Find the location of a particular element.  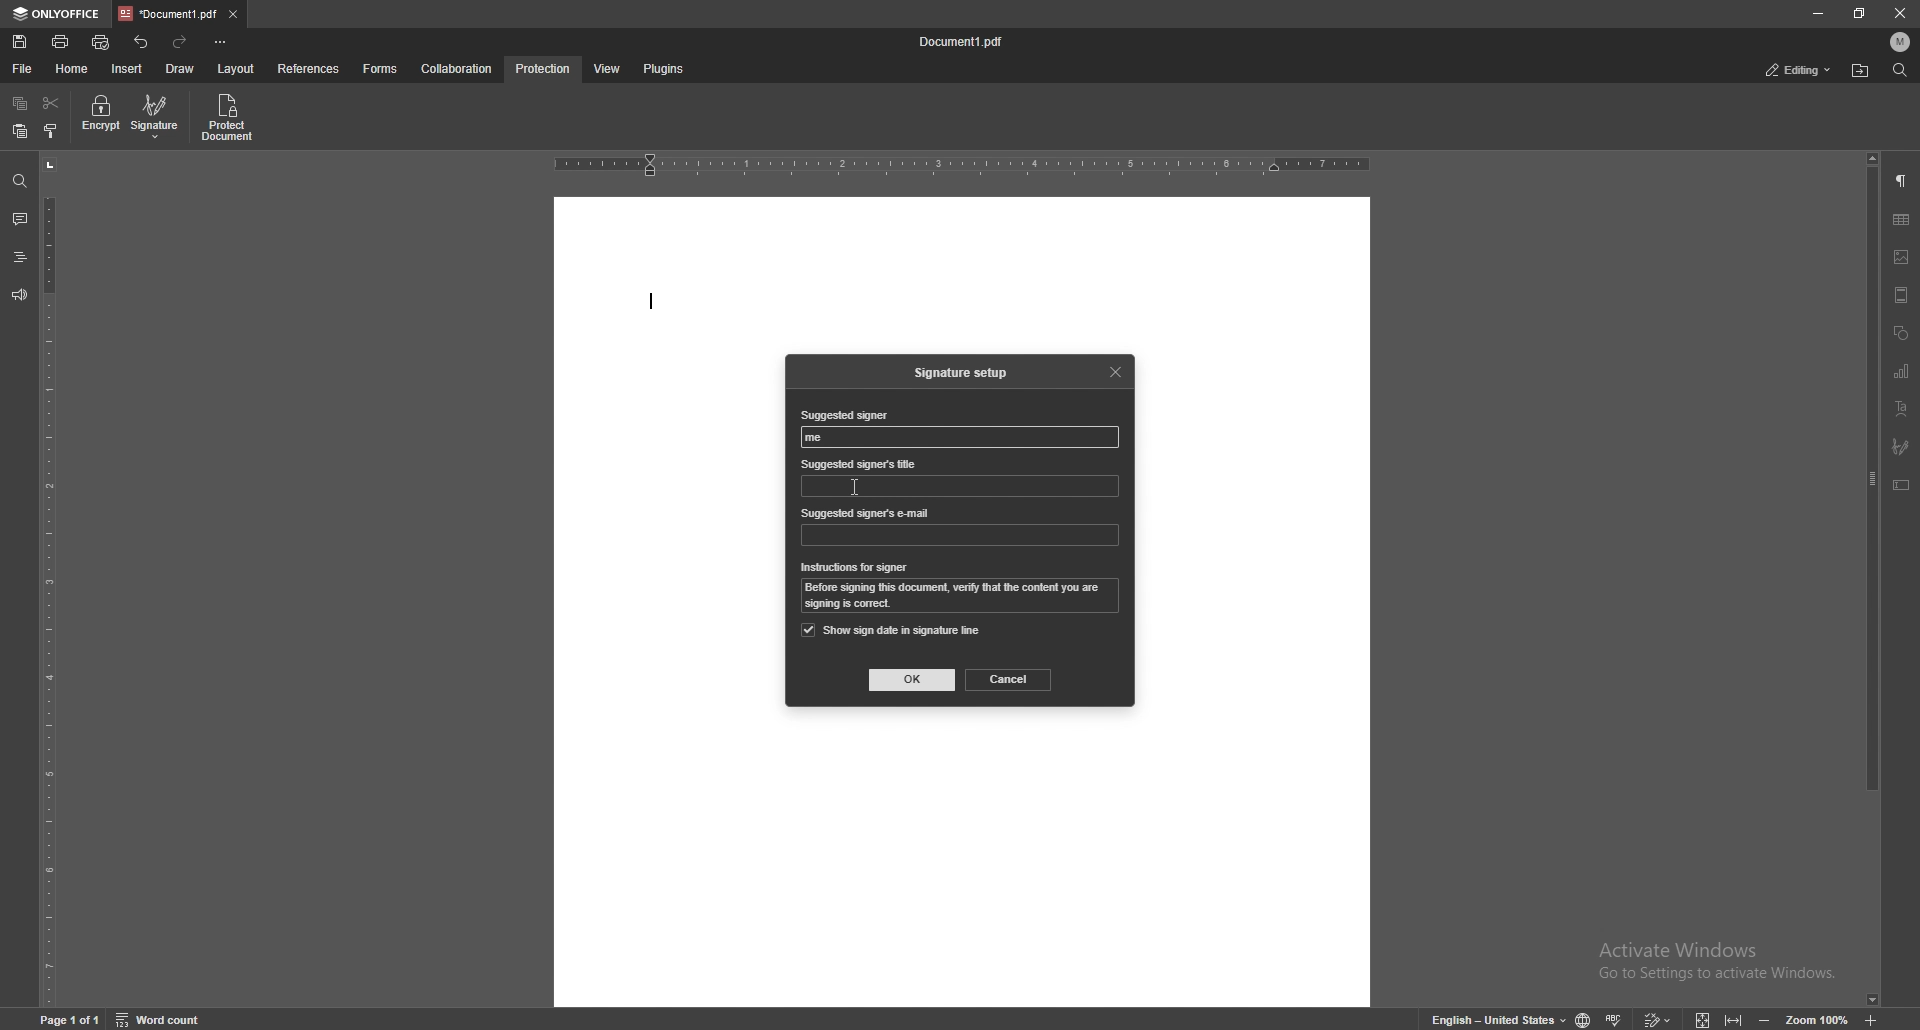

protect document is located at coordinates (230, 117).